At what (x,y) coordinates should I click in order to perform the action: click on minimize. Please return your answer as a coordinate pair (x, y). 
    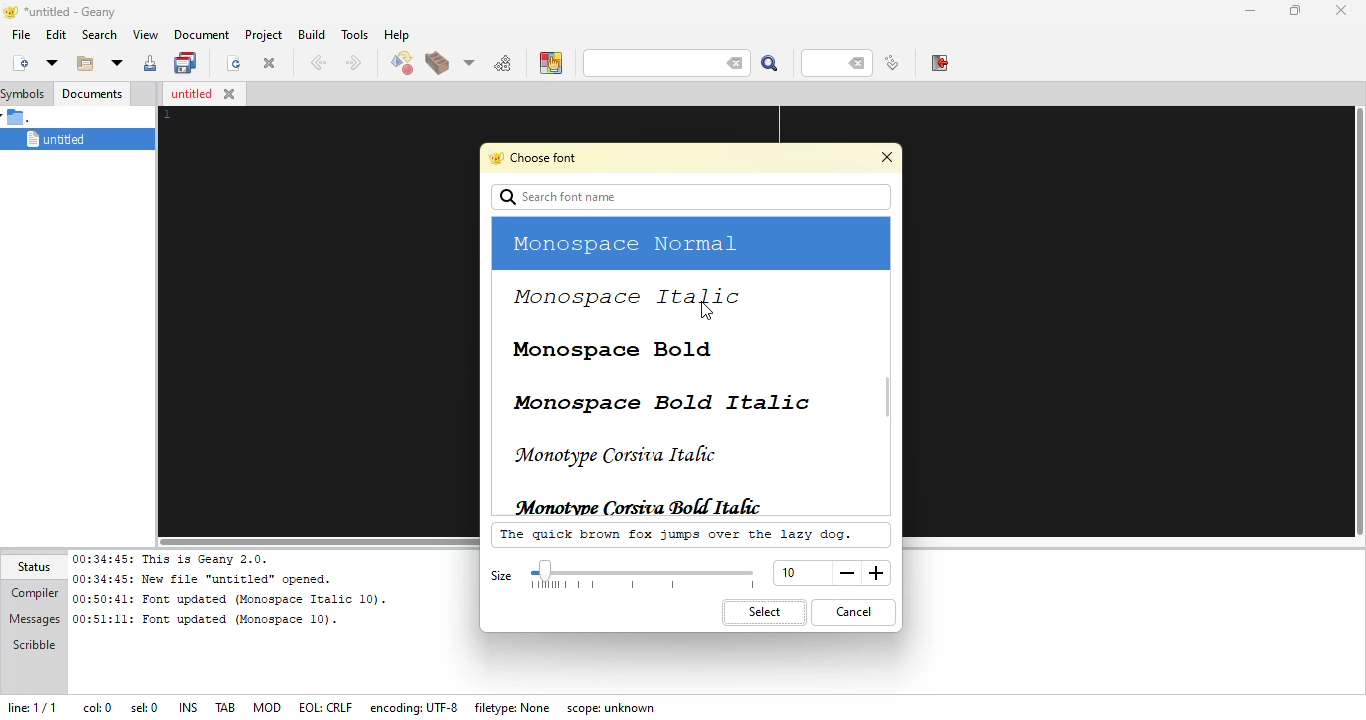
    Looking at the image, I should click on (1247, 10).